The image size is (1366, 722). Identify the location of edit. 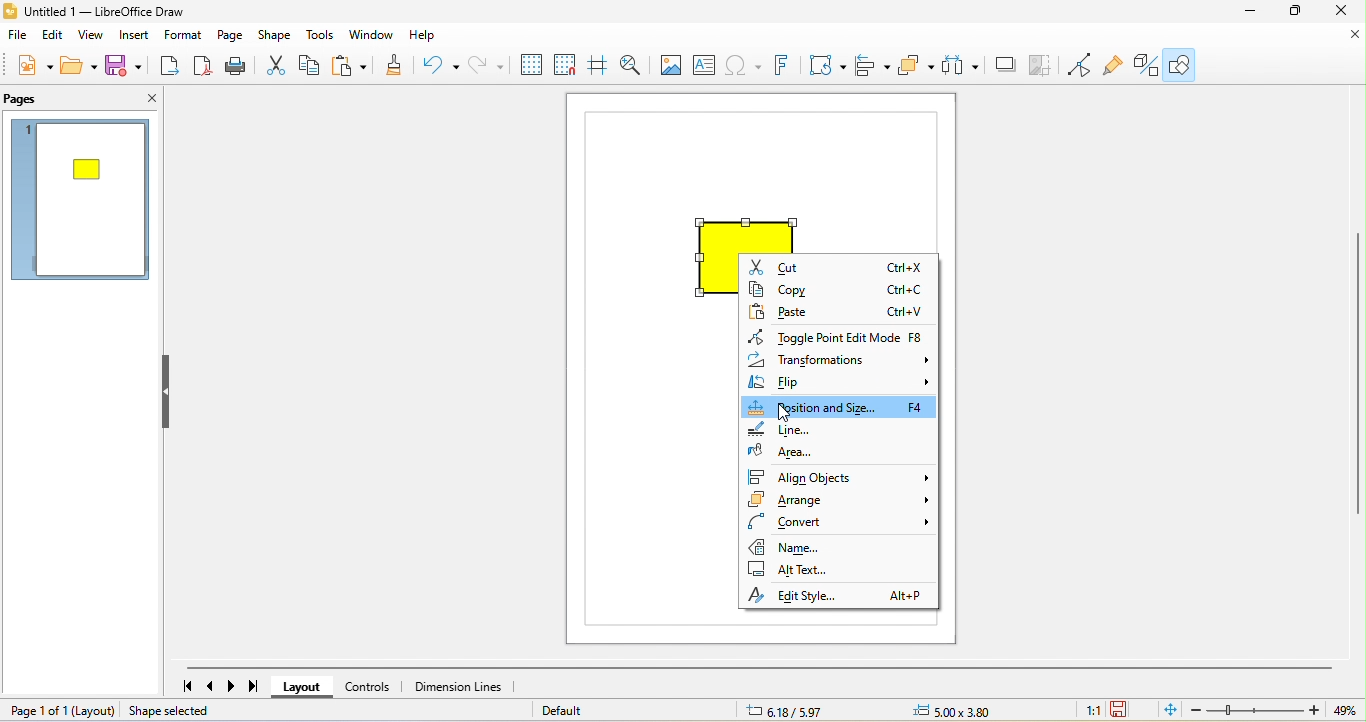
(54, 36).